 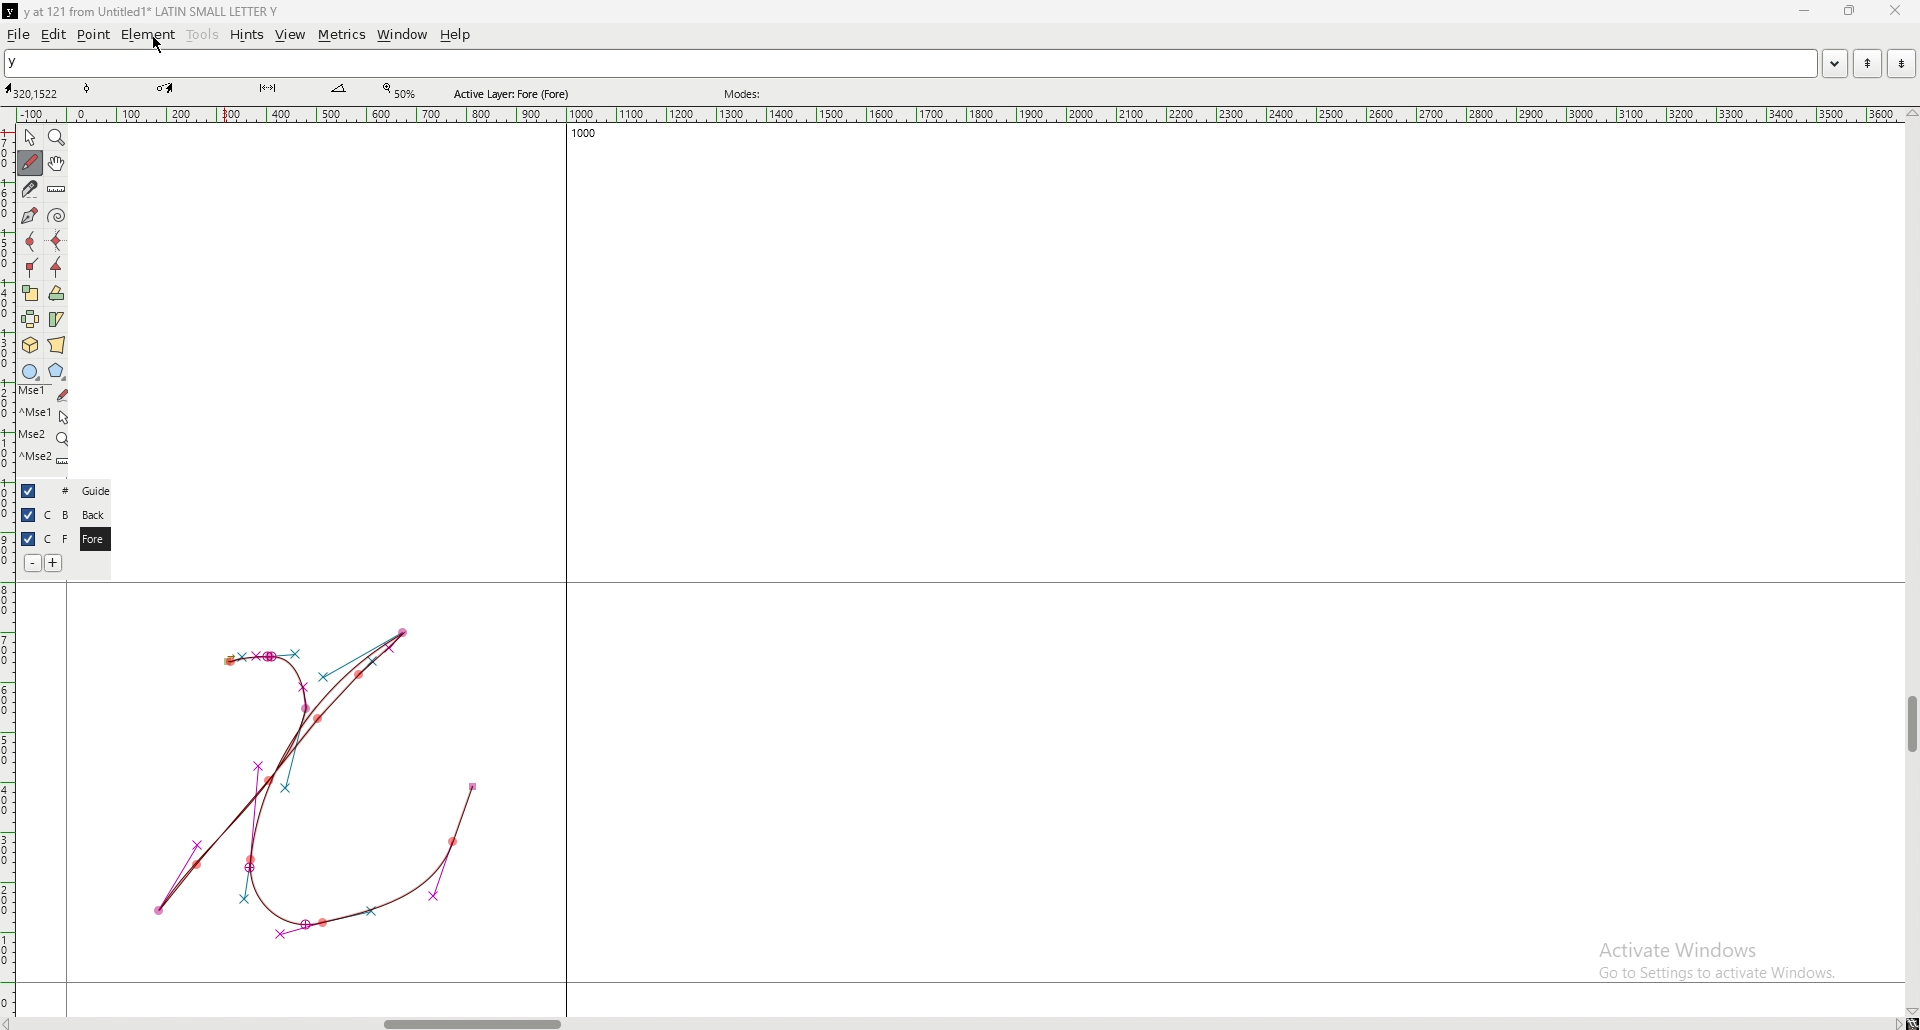 I want to click on point tool, so click(x=88, y=88).